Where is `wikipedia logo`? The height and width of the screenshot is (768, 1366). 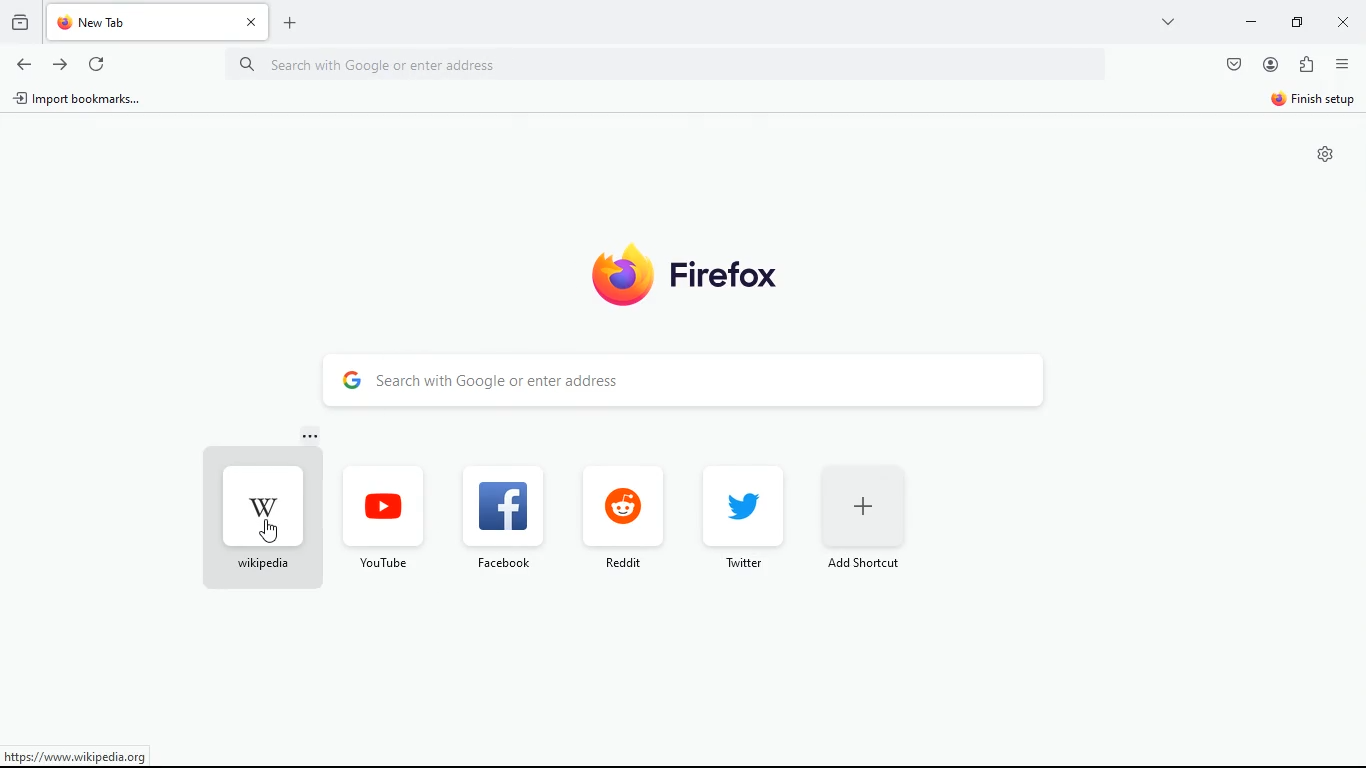
wikipedia logo is located at coordinates (262, 498).